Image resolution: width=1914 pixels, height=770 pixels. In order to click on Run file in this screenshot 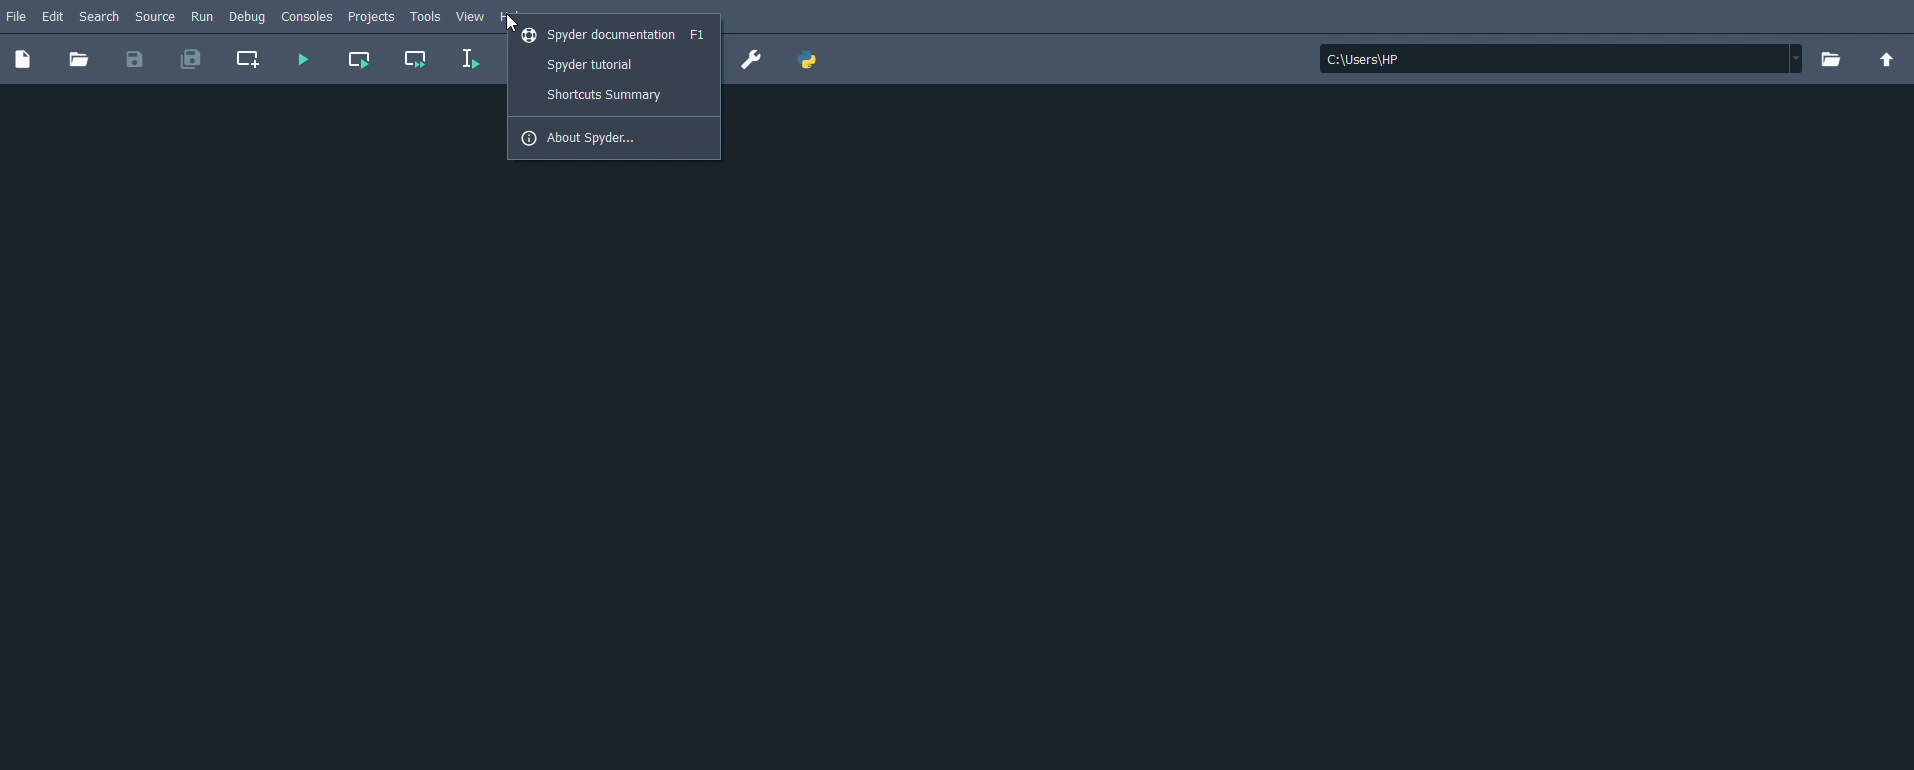, I will do `click(302, 58)`.